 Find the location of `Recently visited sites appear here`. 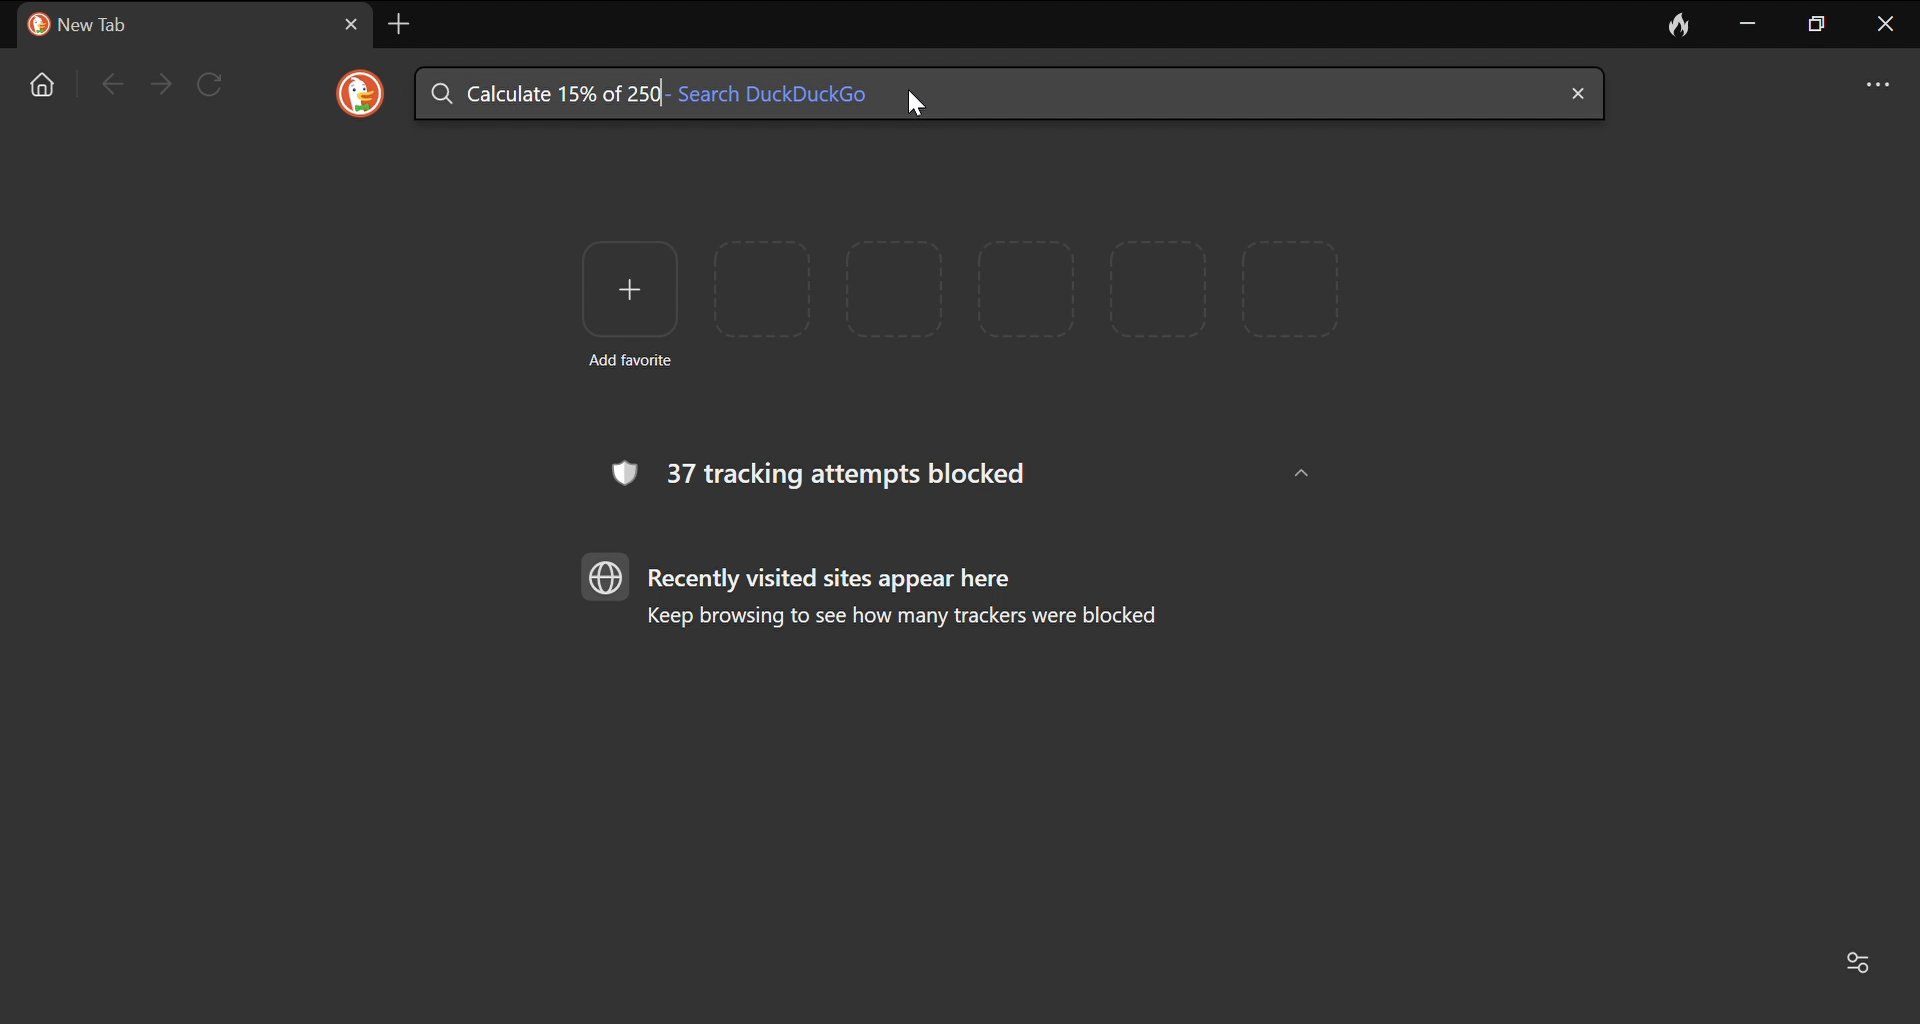

Recently visited sites appear here is located at coordinates (836, 579).